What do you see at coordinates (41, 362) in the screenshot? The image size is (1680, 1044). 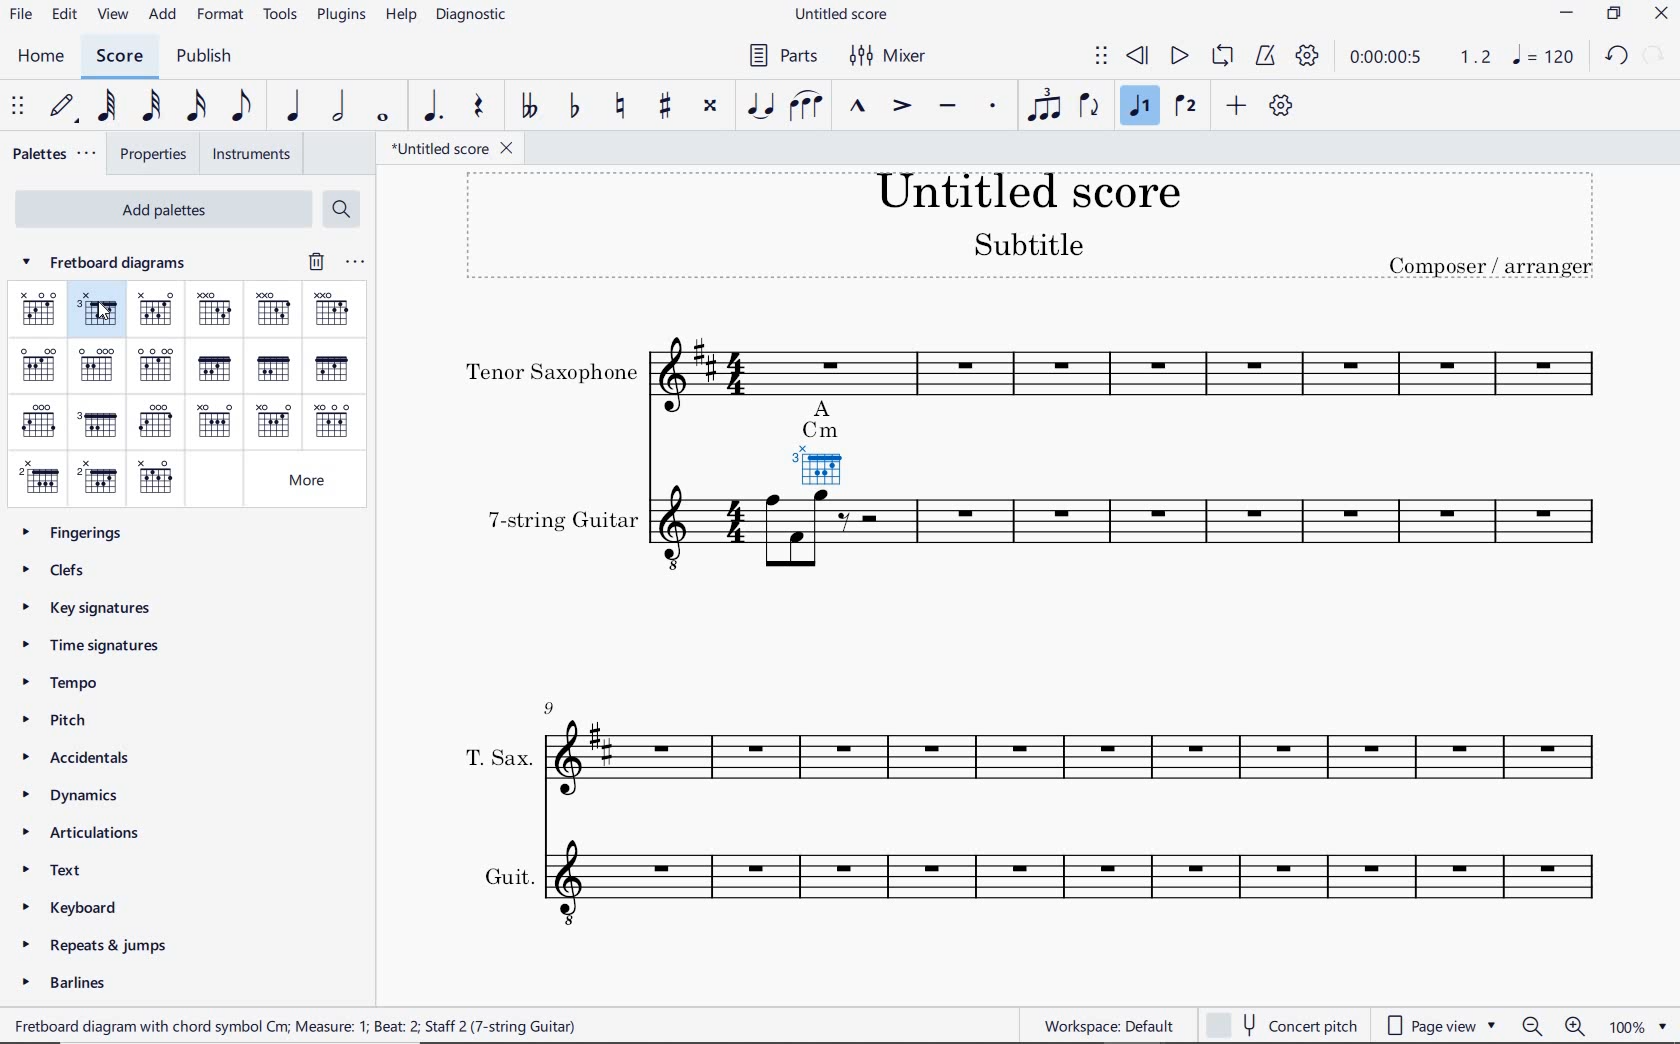 I see `E` at bounding box center [41, 362].